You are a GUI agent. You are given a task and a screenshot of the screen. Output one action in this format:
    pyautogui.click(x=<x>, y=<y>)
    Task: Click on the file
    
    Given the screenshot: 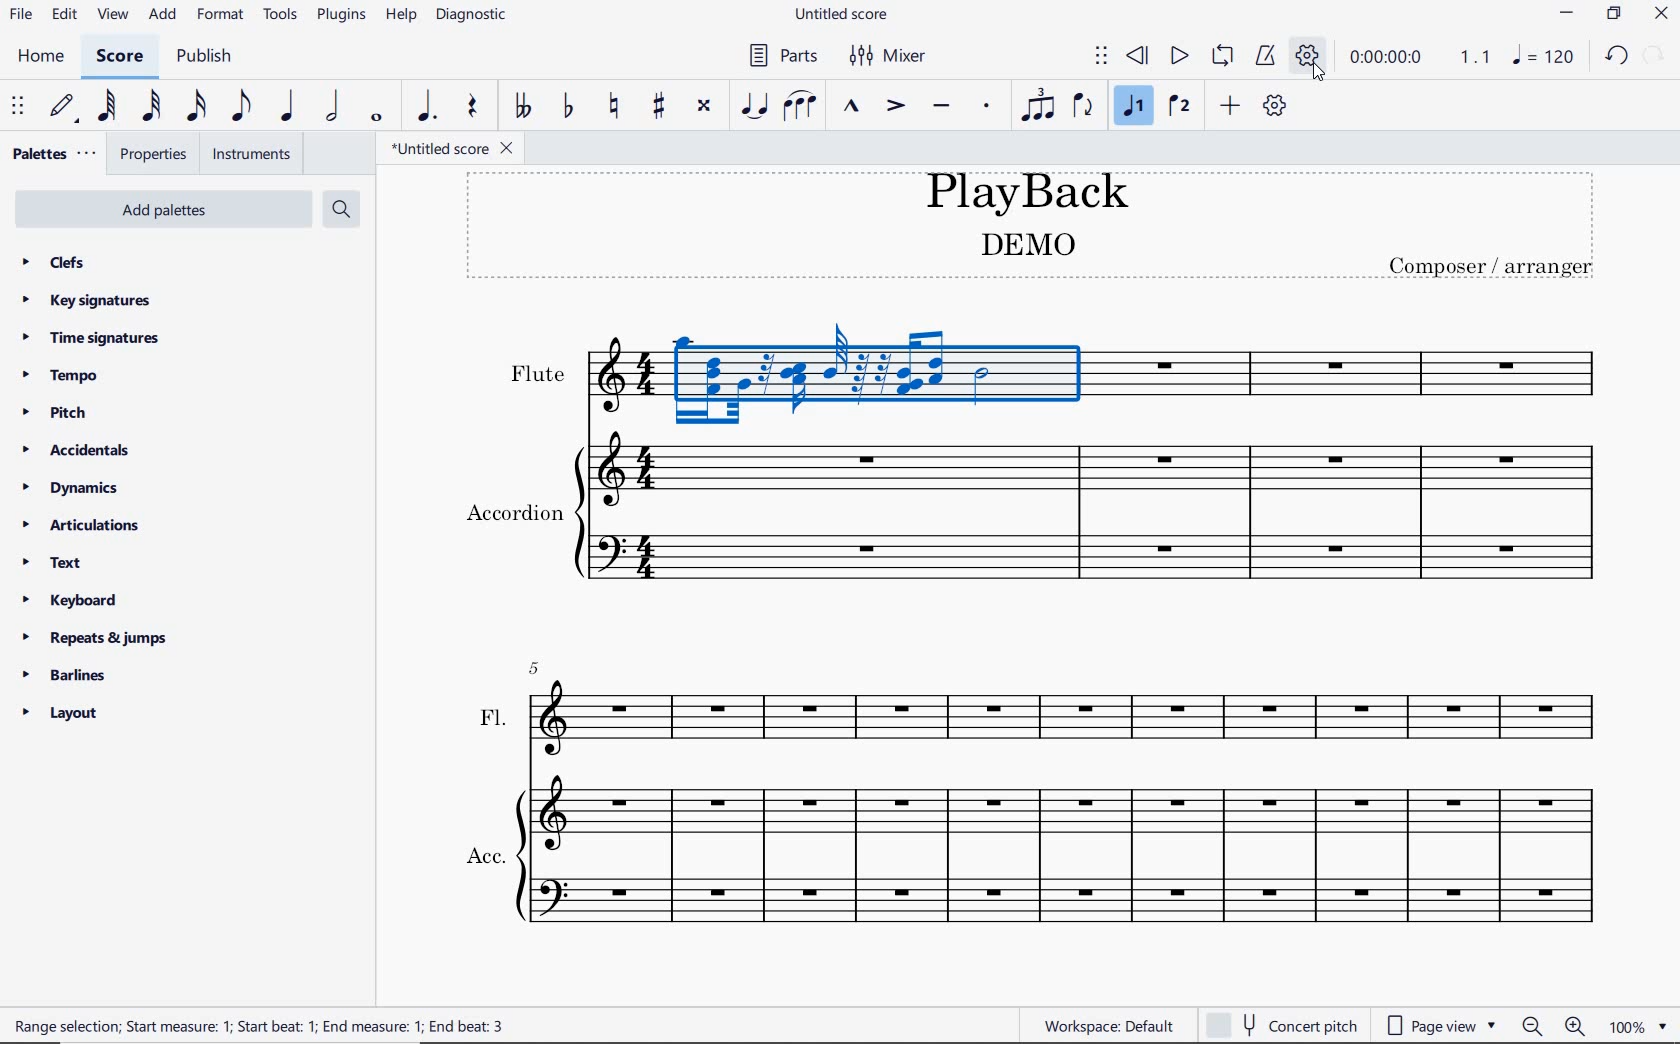 What is the action you would take?
    pyautogui.click(x=21, y=15)
    